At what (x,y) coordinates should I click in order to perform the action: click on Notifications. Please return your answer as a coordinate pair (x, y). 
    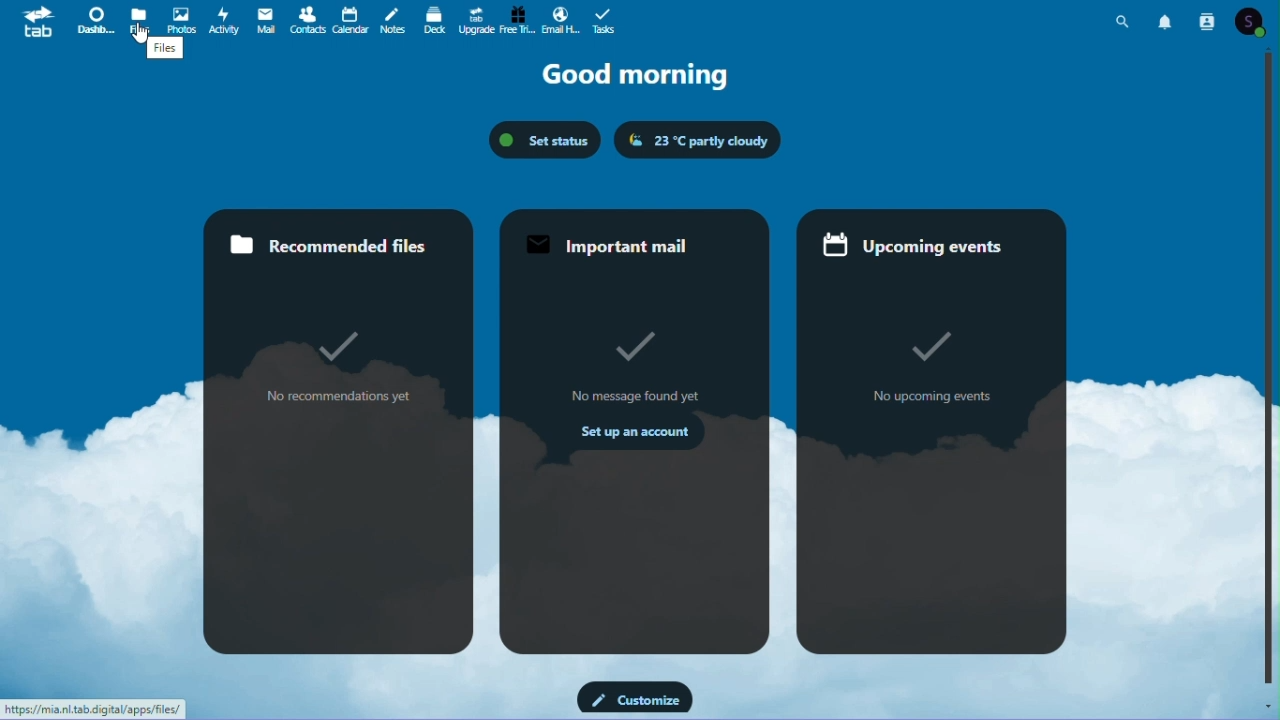
    Looking at the image, I should click on (1168, 19).